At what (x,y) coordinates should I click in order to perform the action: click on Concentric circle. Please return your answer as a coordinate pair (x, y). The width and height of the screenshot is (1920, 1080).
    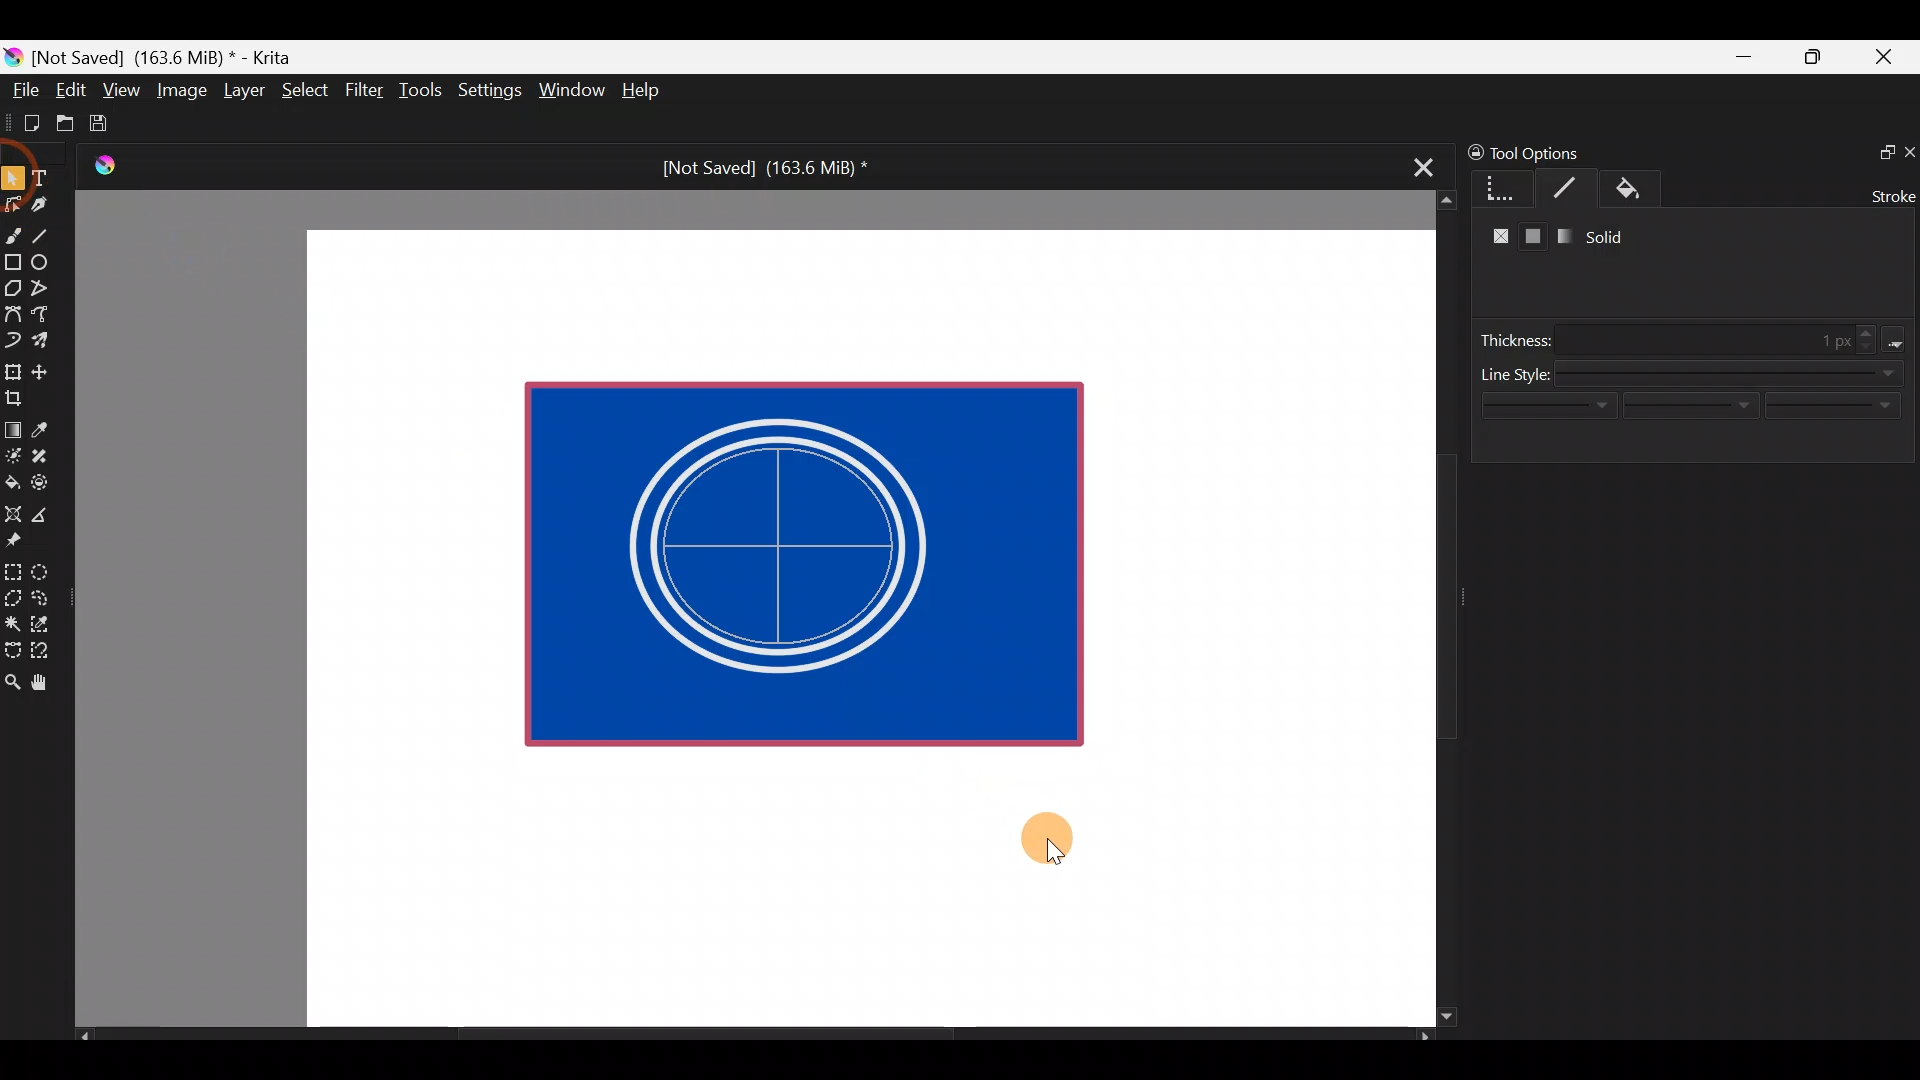
    Looking at the image, I should click on (799, 548).